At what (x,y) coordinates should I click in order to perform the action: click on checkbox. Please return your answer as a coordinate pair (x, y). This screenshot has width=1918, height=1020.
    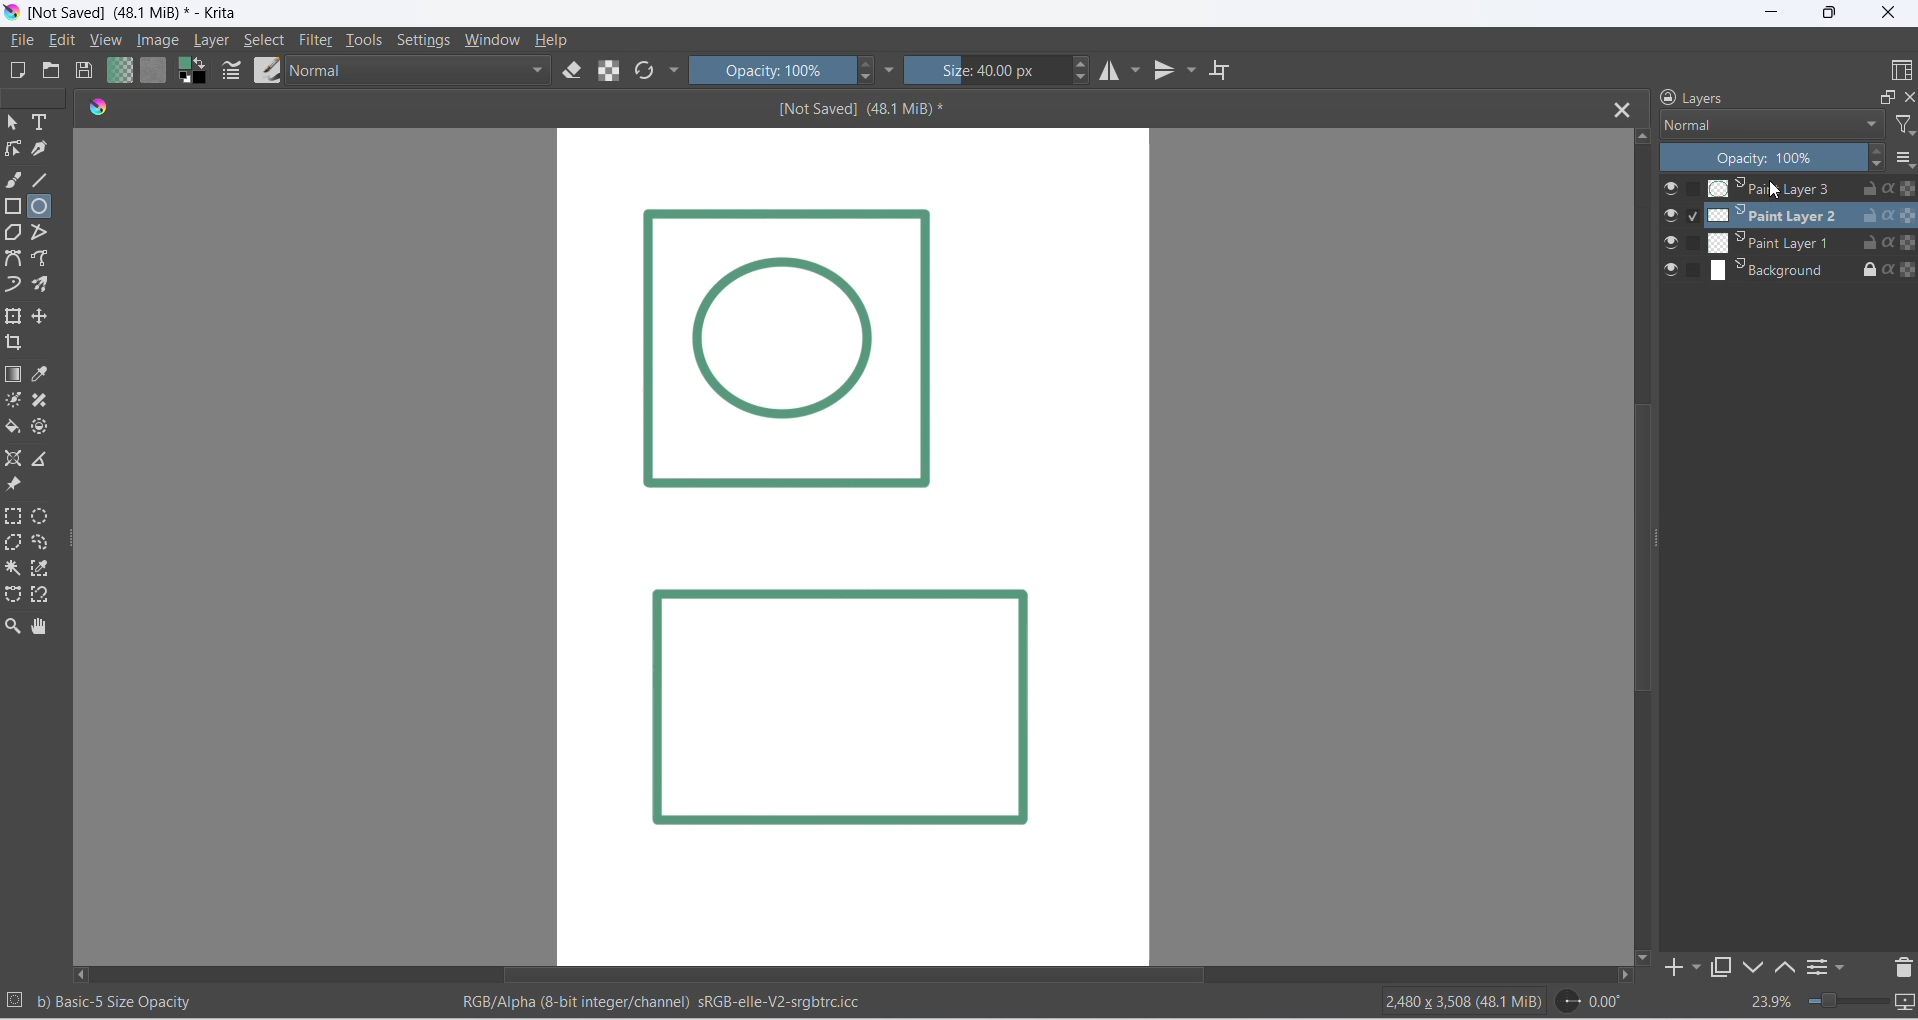
    Looking at the image, I should click on (1694, 215).